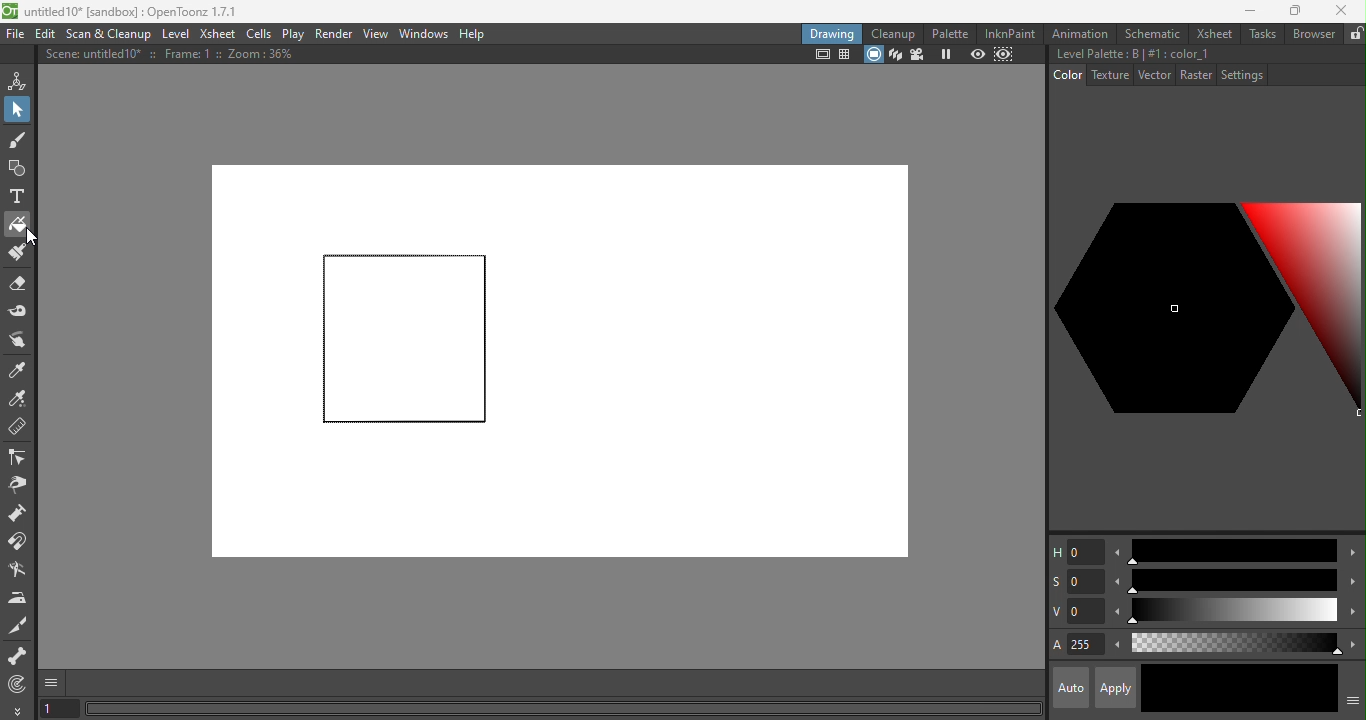 This screenshot has width=1366, height=720. What do you see at coordinates (19, 598) in the screenshot?
I see `Iron tool` at bounding box center [19, 598].